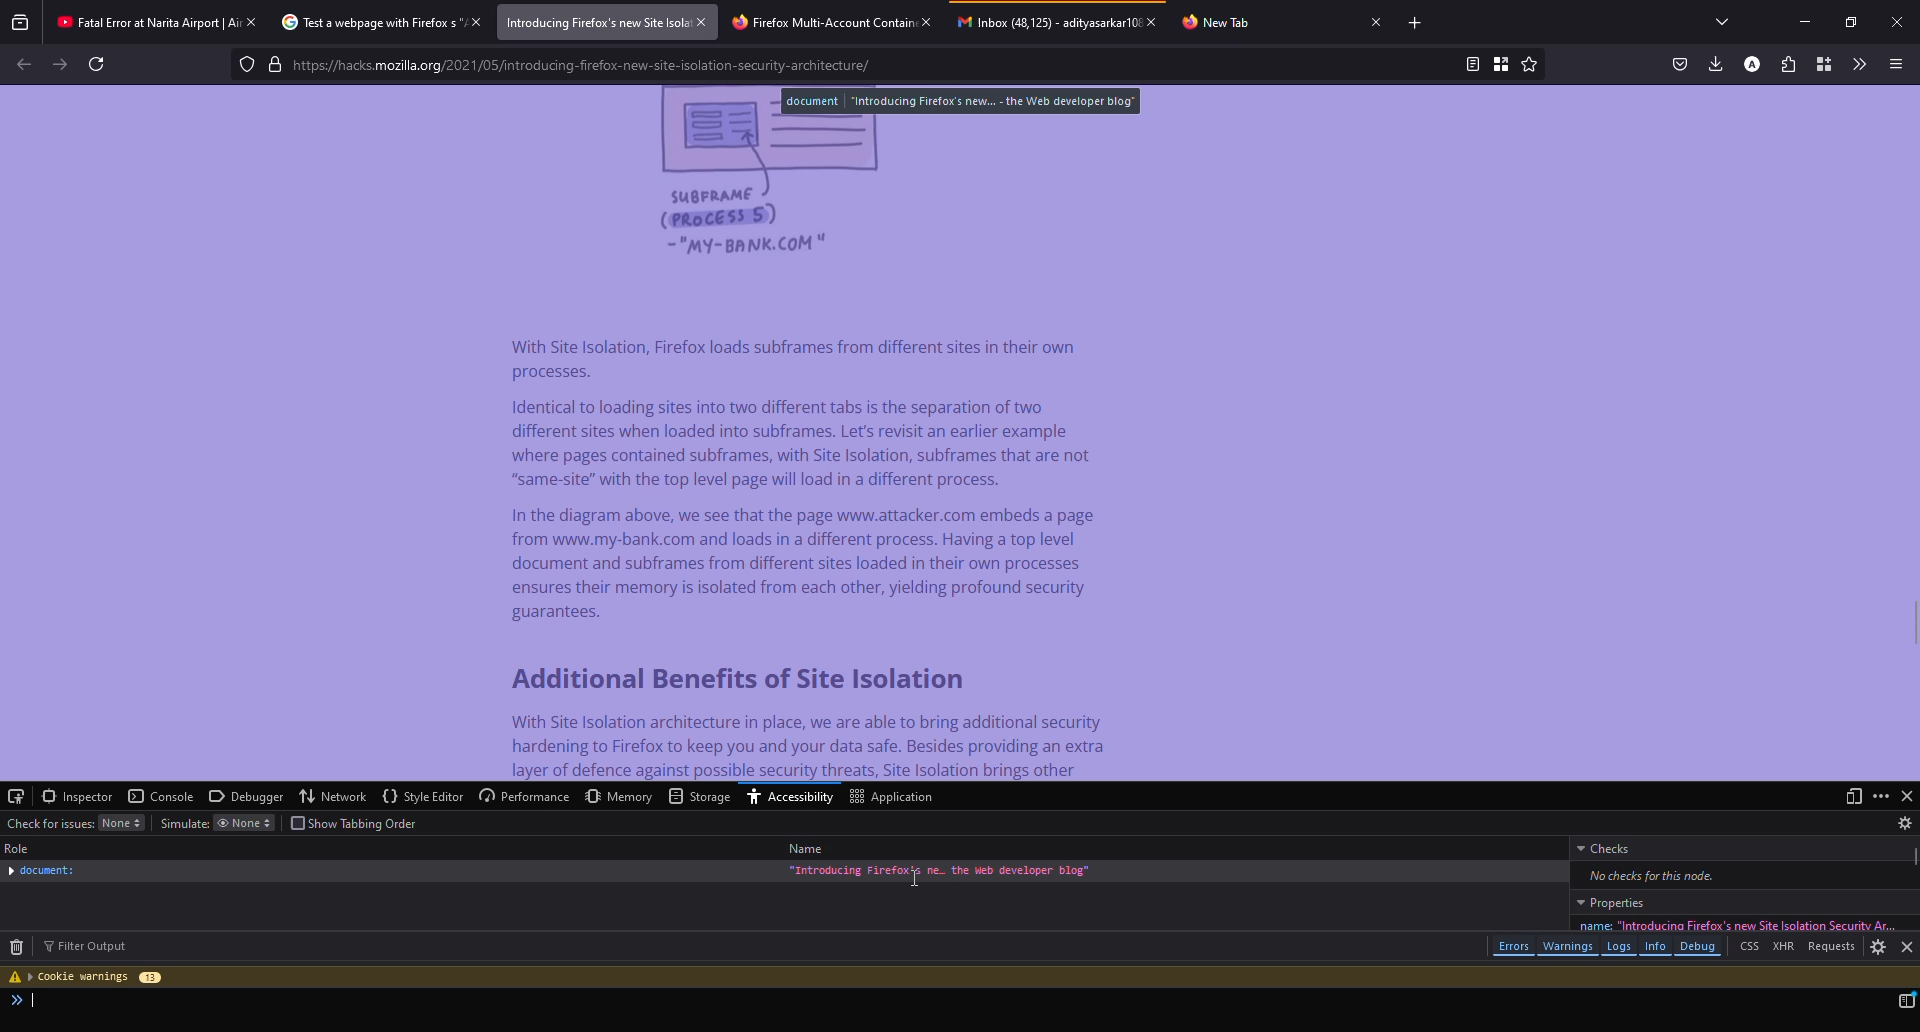  I want to click on application, so click(894, 797).